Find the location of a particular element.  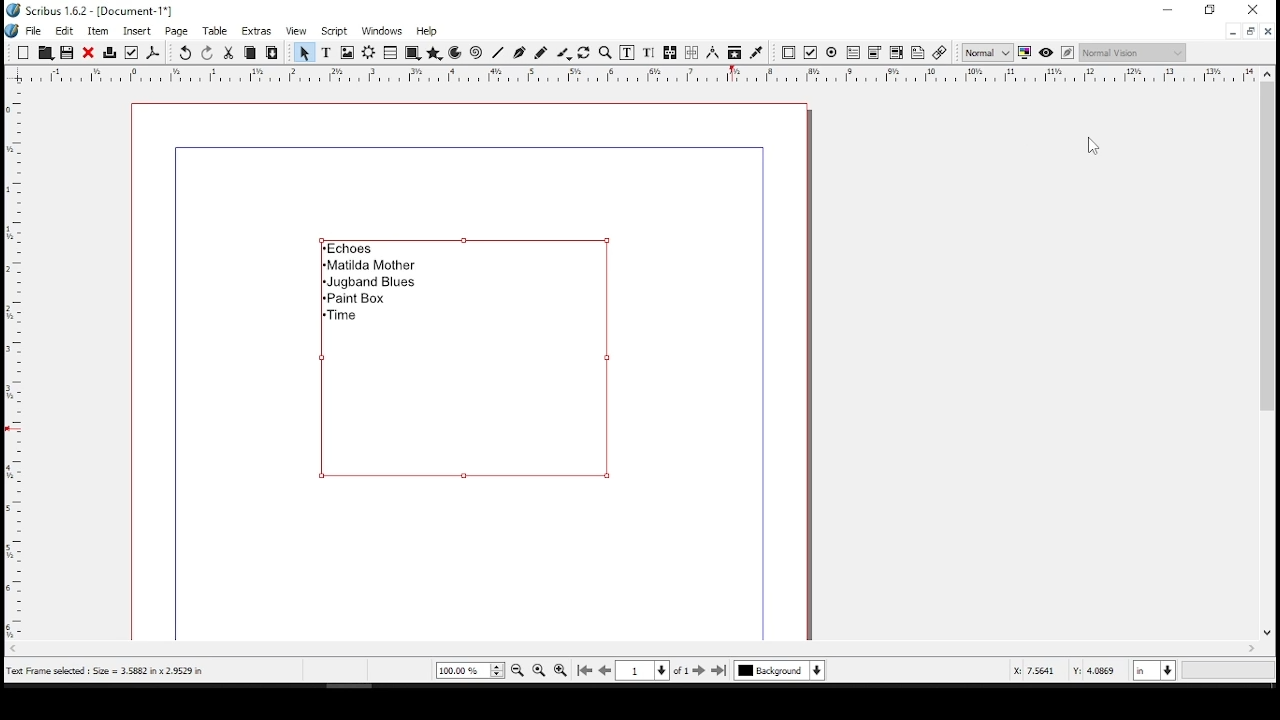

scroll bar is located at coordinates (627, 649).